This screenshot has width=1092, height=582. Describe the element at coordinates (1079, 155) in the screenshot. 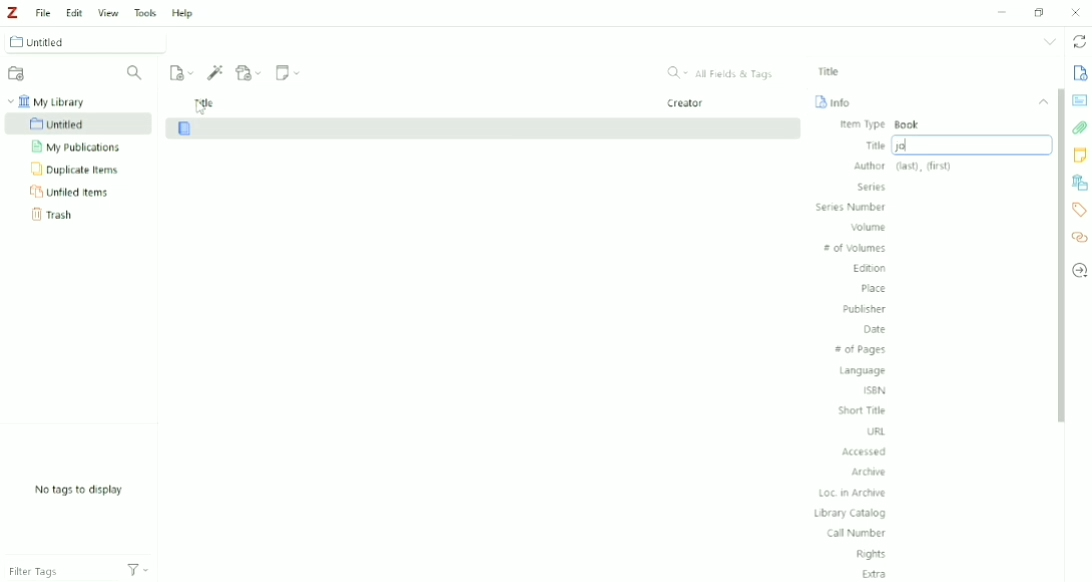

I see `Notes` at that location.